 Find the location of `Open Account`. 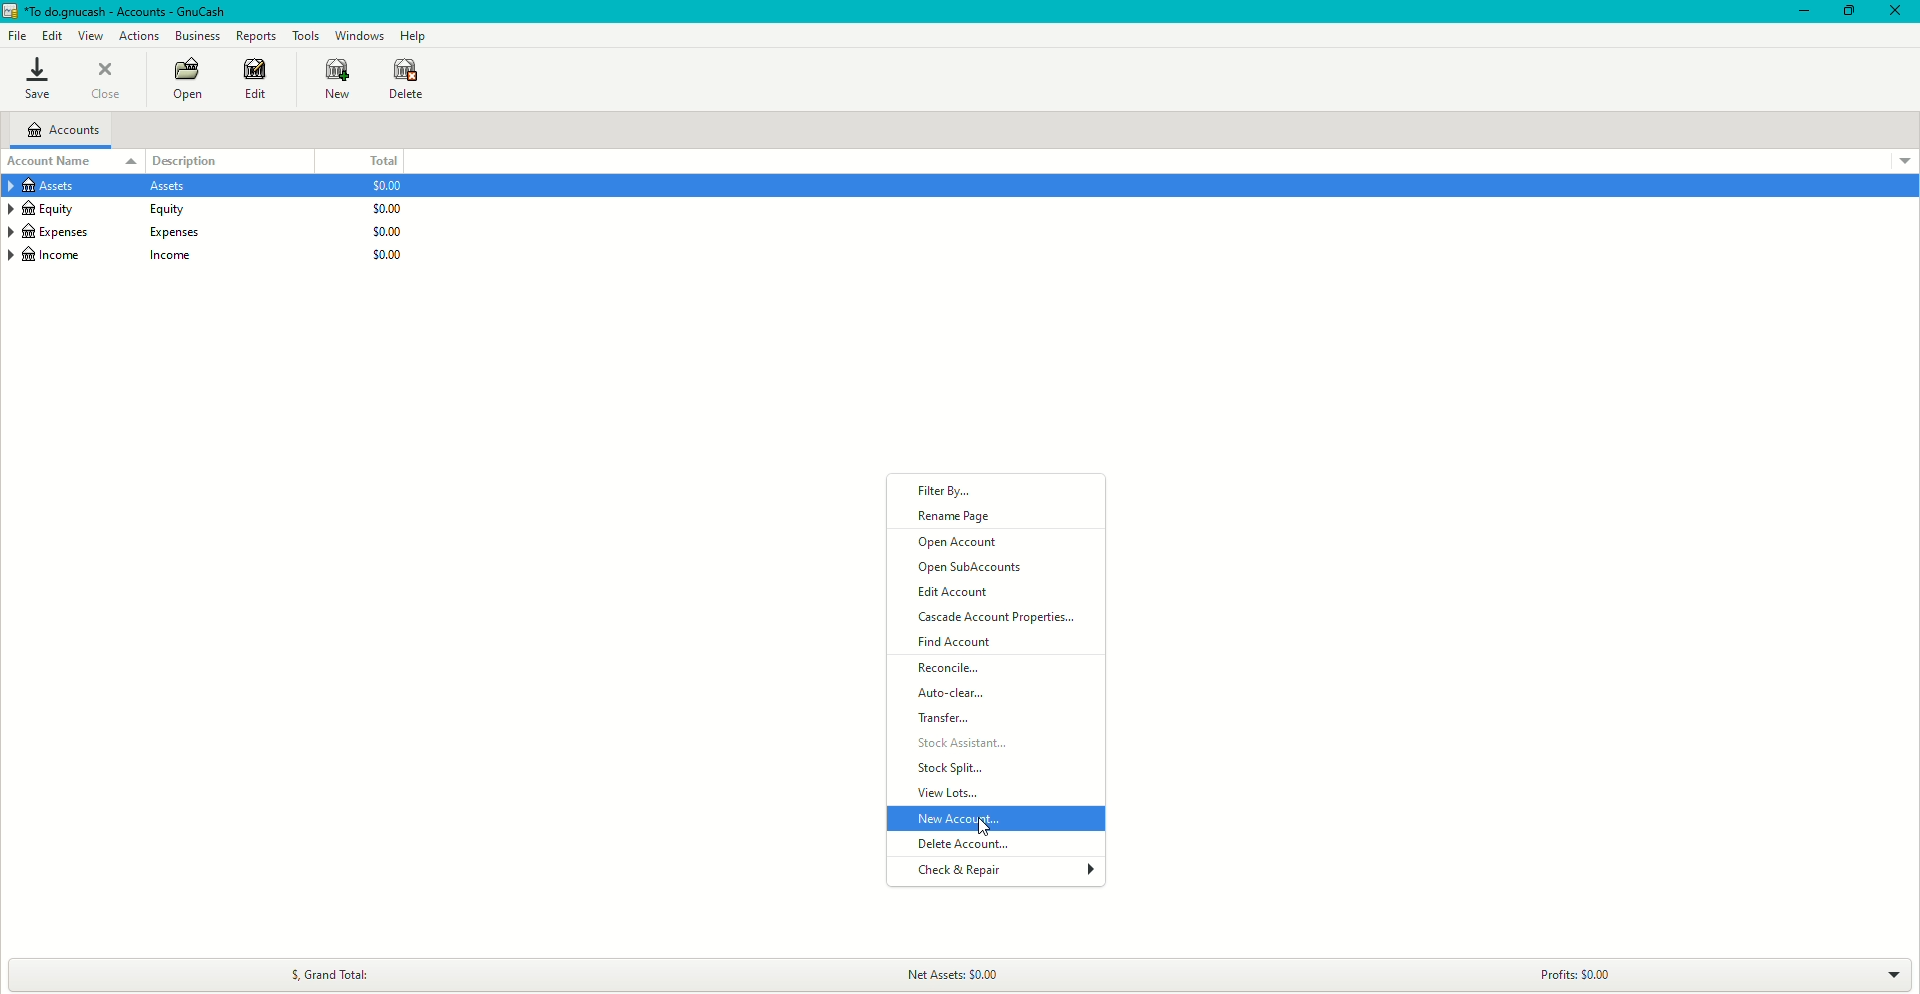

Open Account is located at coordinates (962, 544).